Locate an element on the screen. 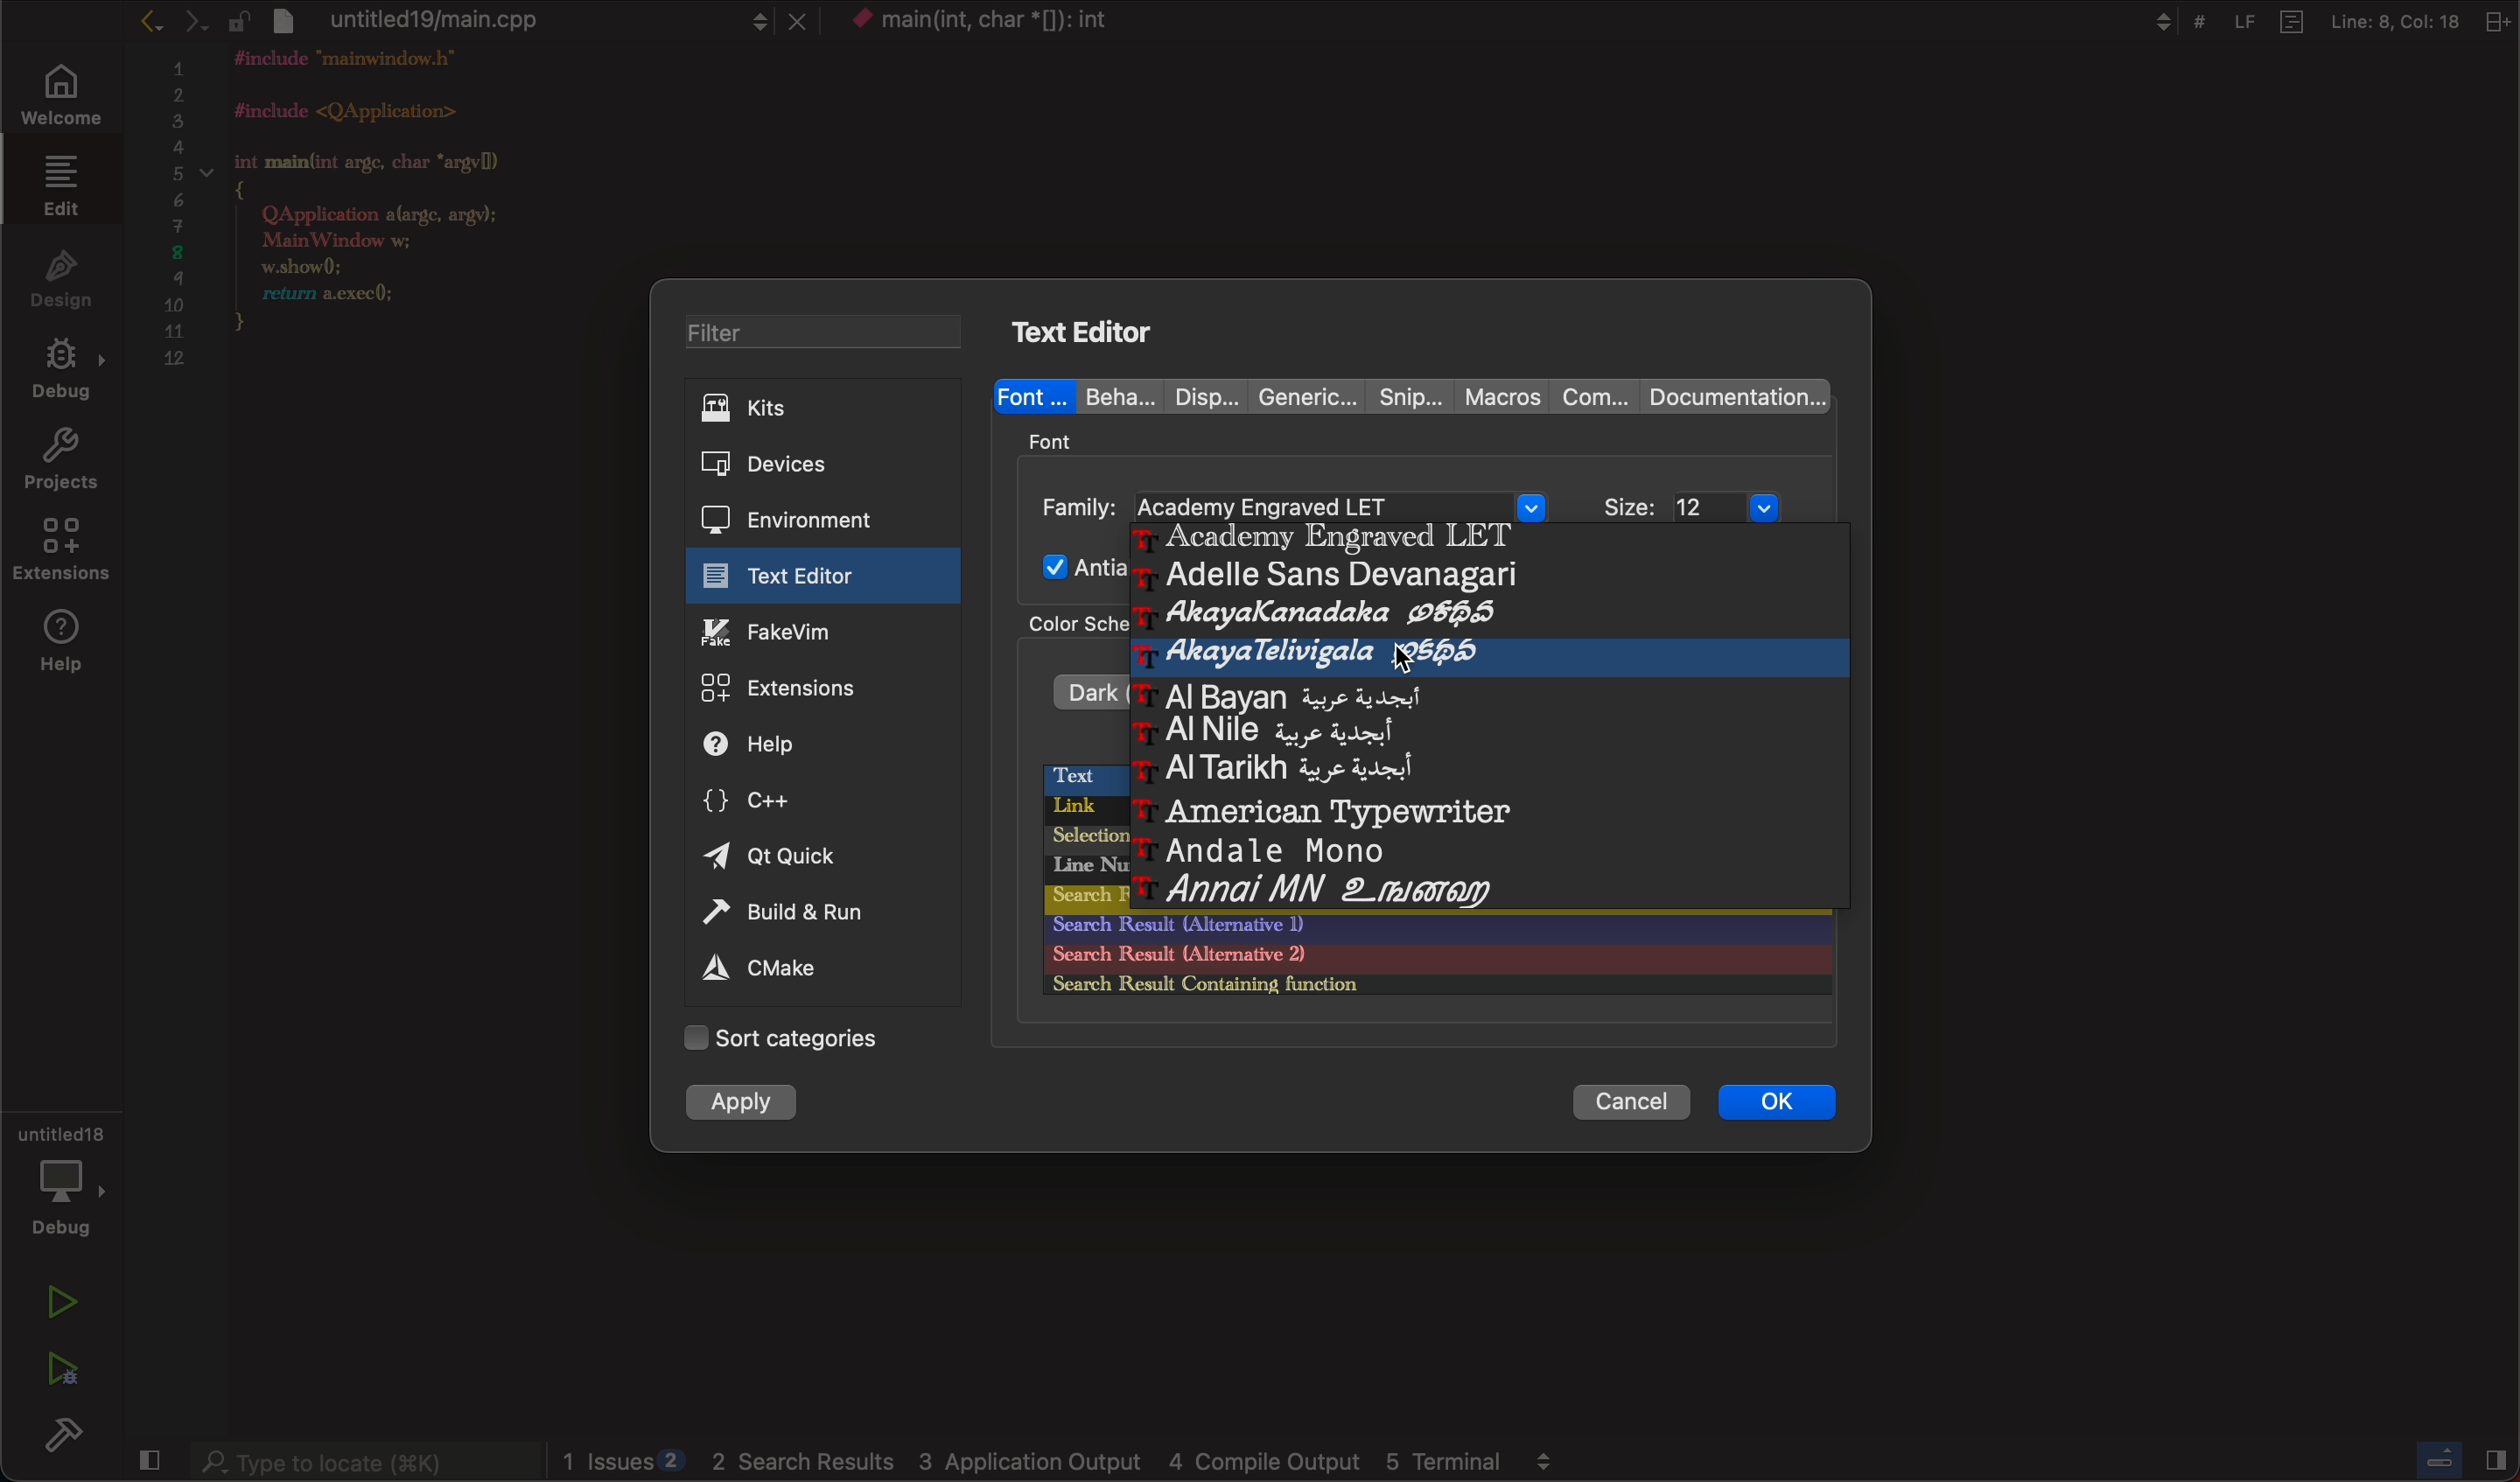  arrows is located at coordinates (190, 21).